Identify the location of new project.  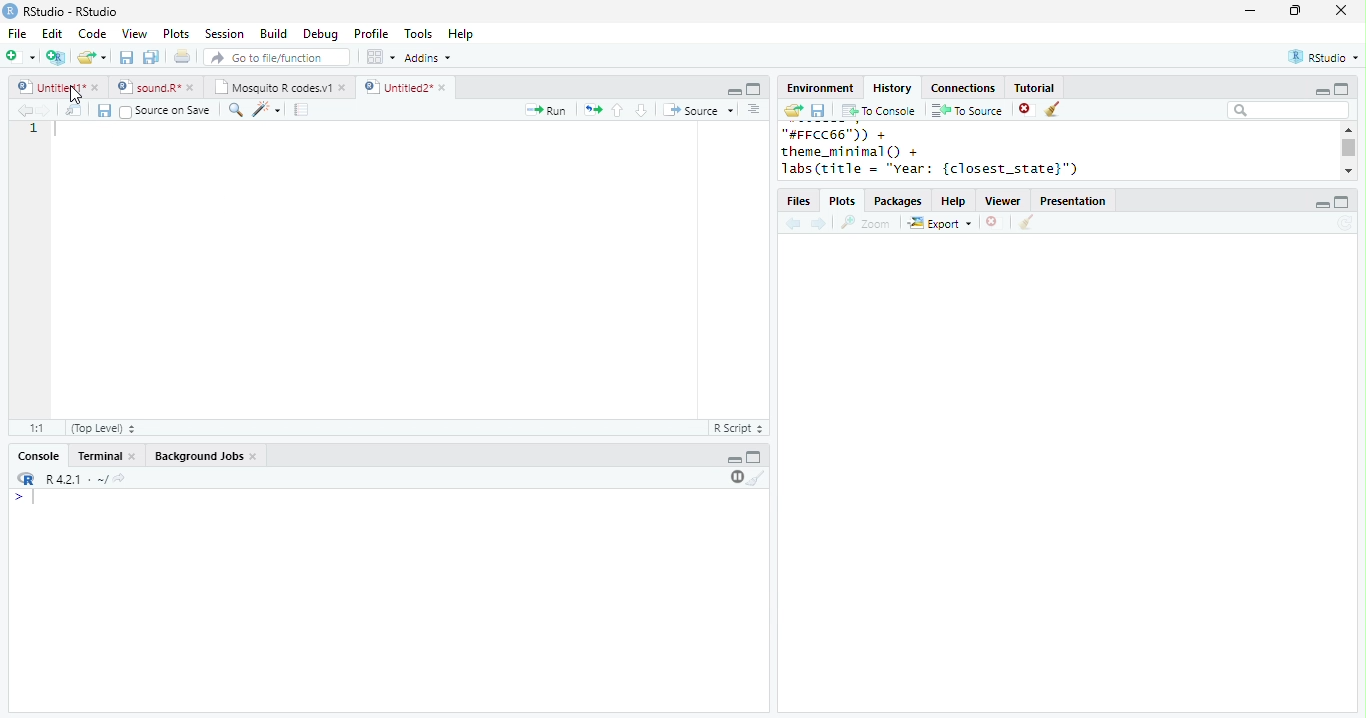
(57, 57).